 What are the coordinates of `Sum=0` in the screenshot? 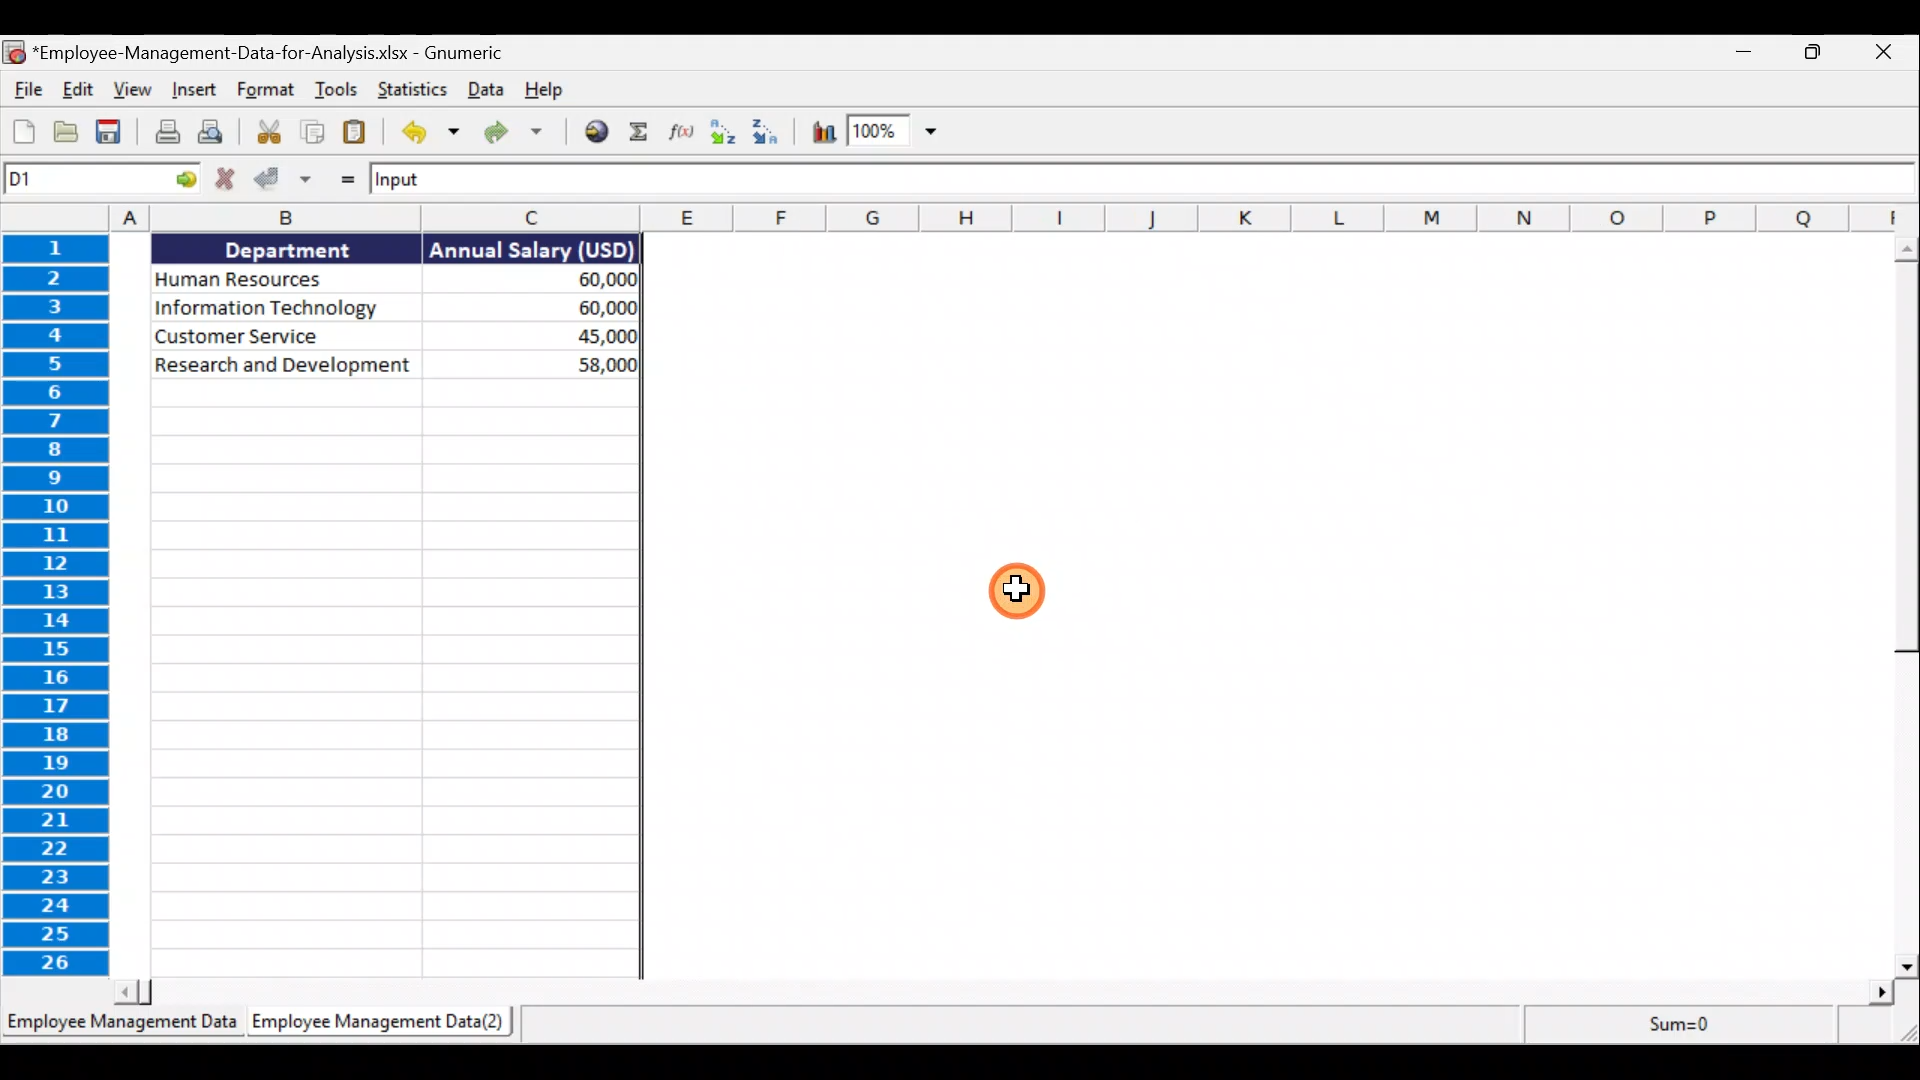 It's located at (1721, 1028).